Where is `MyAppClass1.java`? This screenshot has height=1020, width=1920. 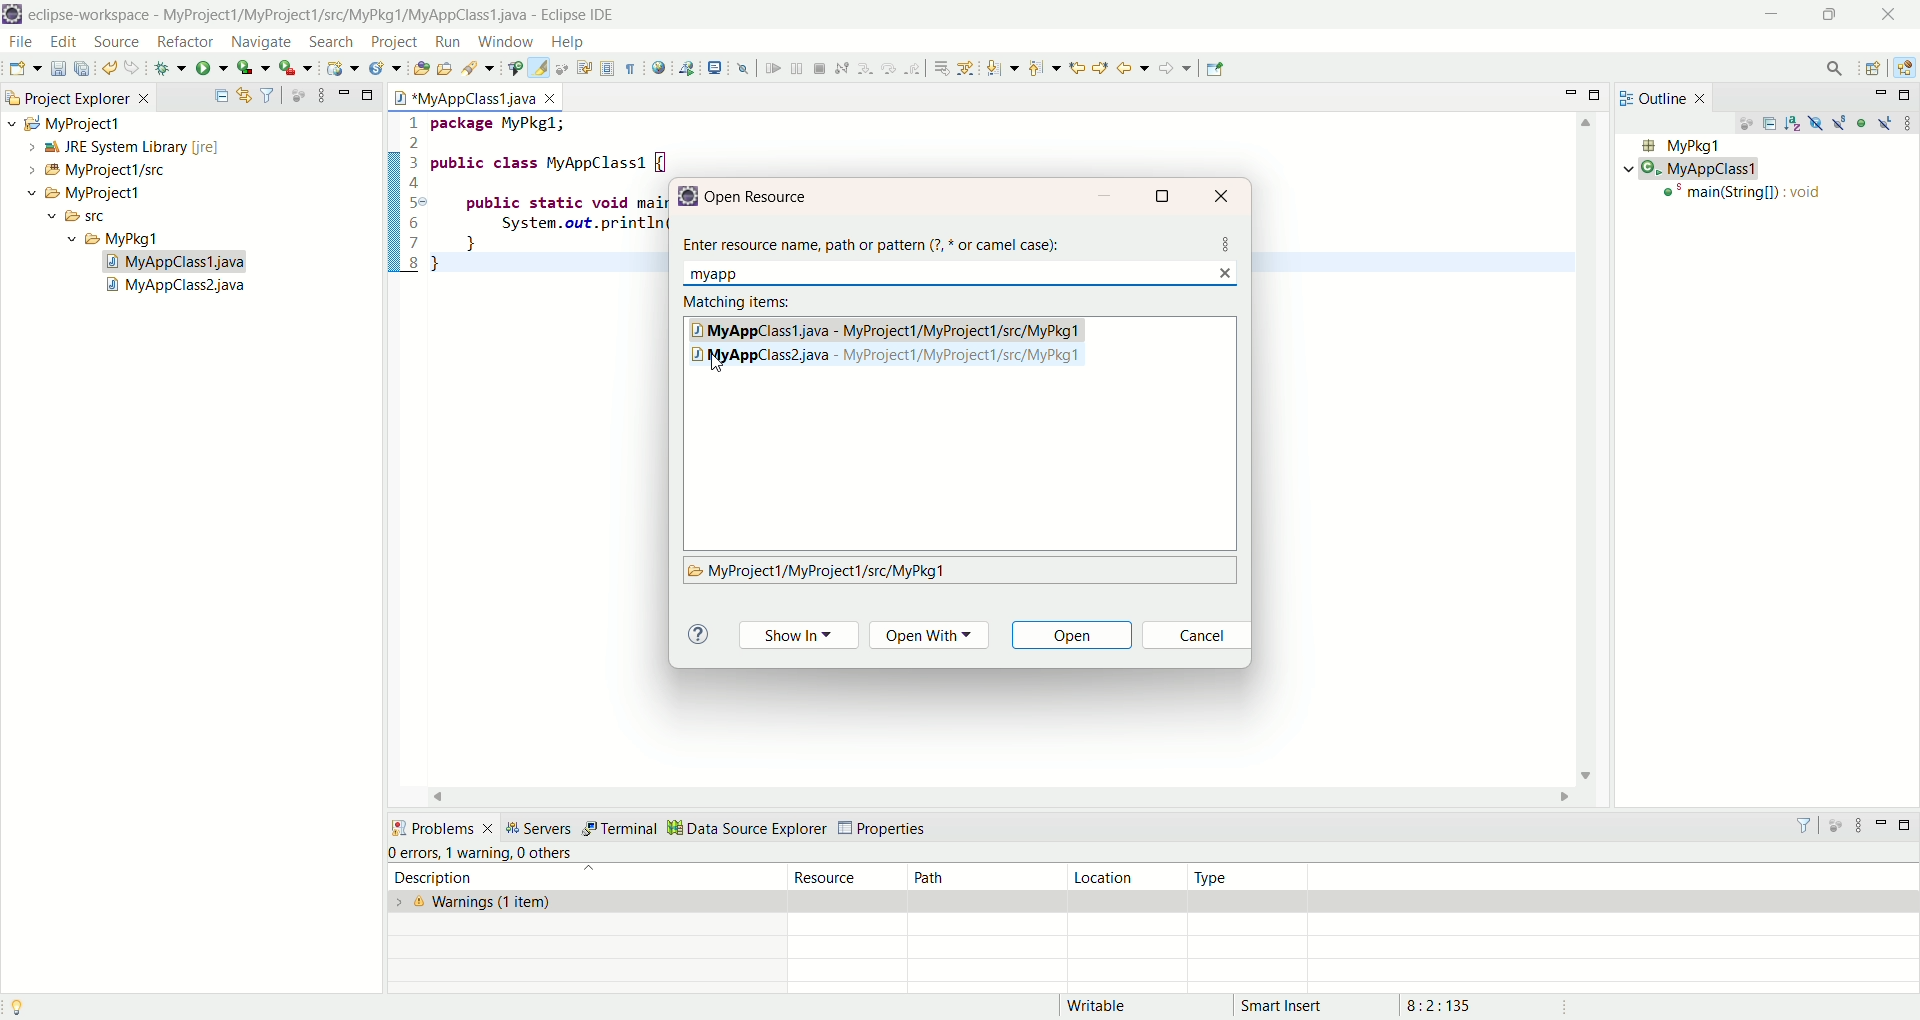
MyAppClass1.java is located at coordinates (177, 262).